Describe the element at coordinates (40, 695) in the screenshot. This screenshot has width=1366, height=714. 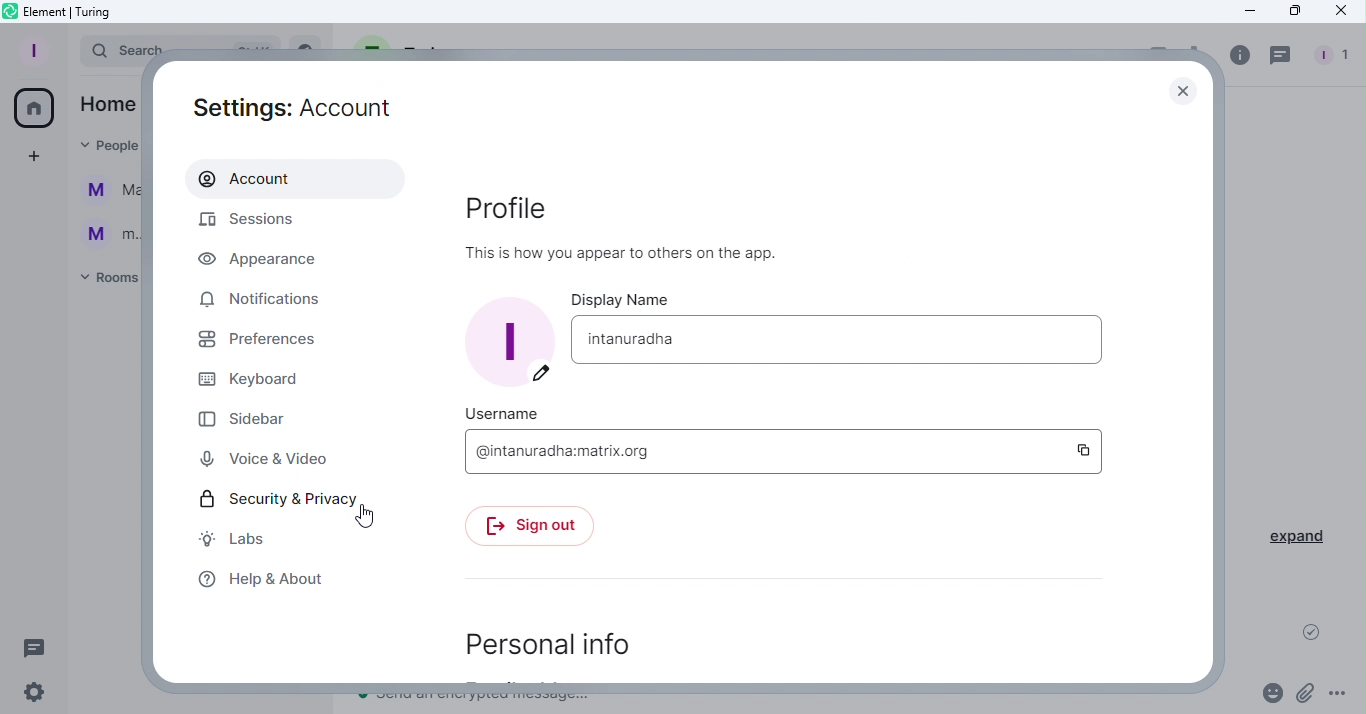
I see `Settings` at that location.